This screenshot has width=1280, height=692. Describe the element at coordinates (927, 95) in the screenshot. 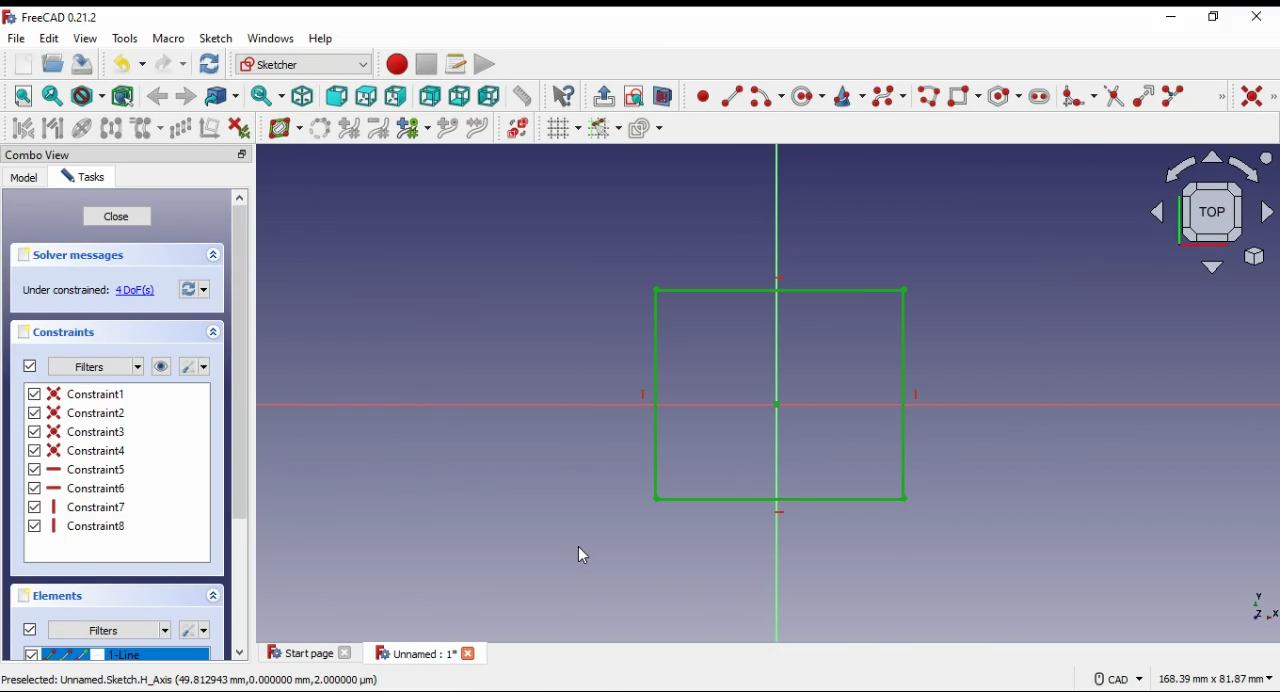

I see `create polyline` at that location.